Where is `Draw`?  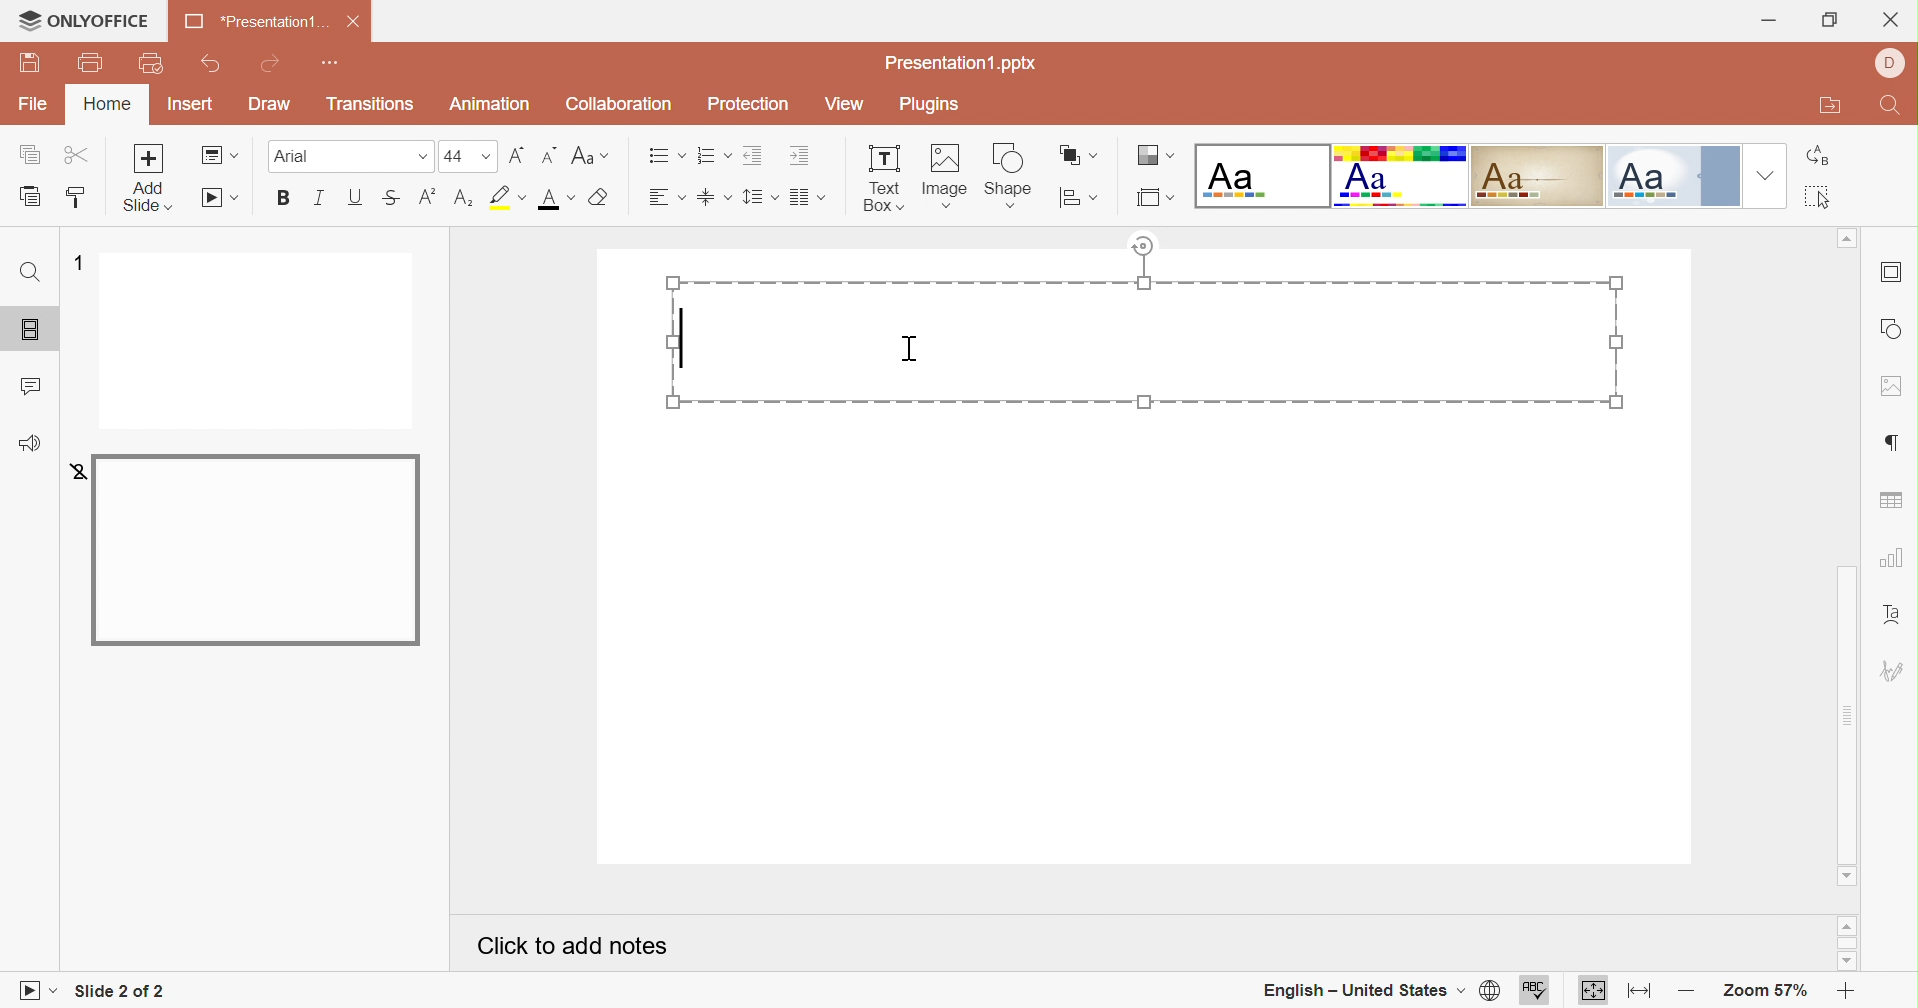 Draw is located at coordinates (267, 104).